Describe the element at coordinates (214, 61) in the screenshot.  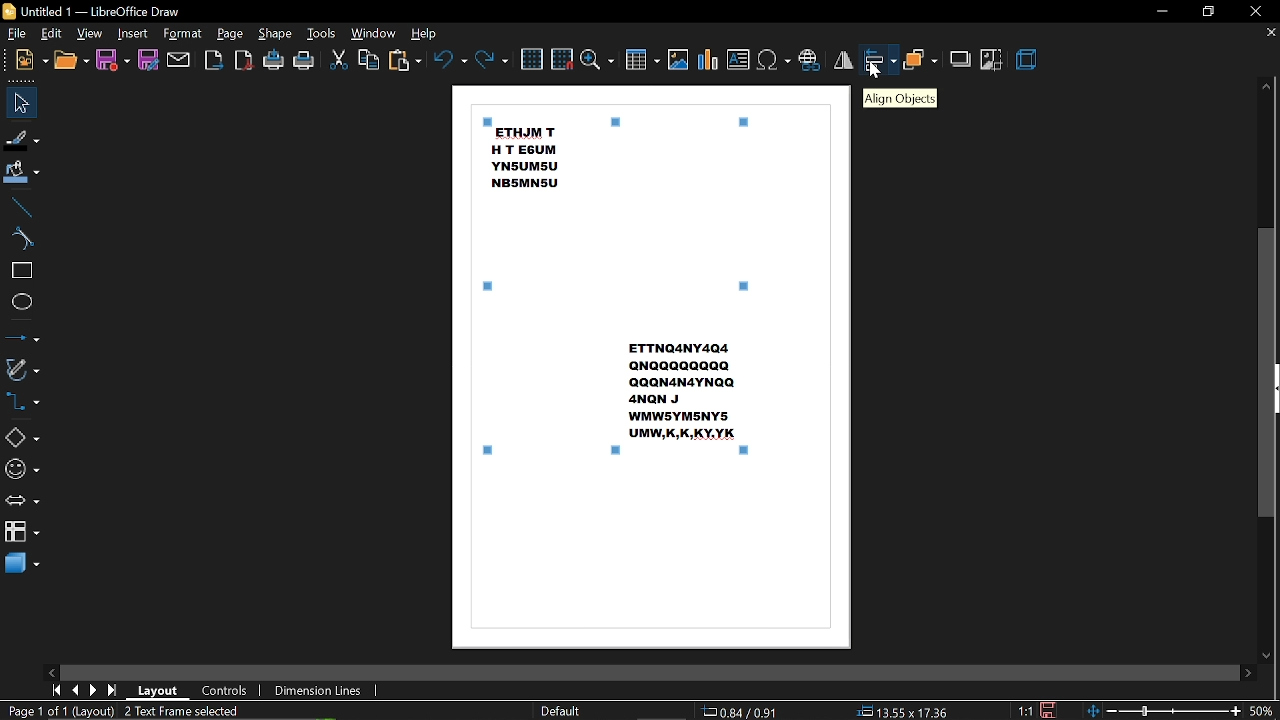
I see `Export` at that location.